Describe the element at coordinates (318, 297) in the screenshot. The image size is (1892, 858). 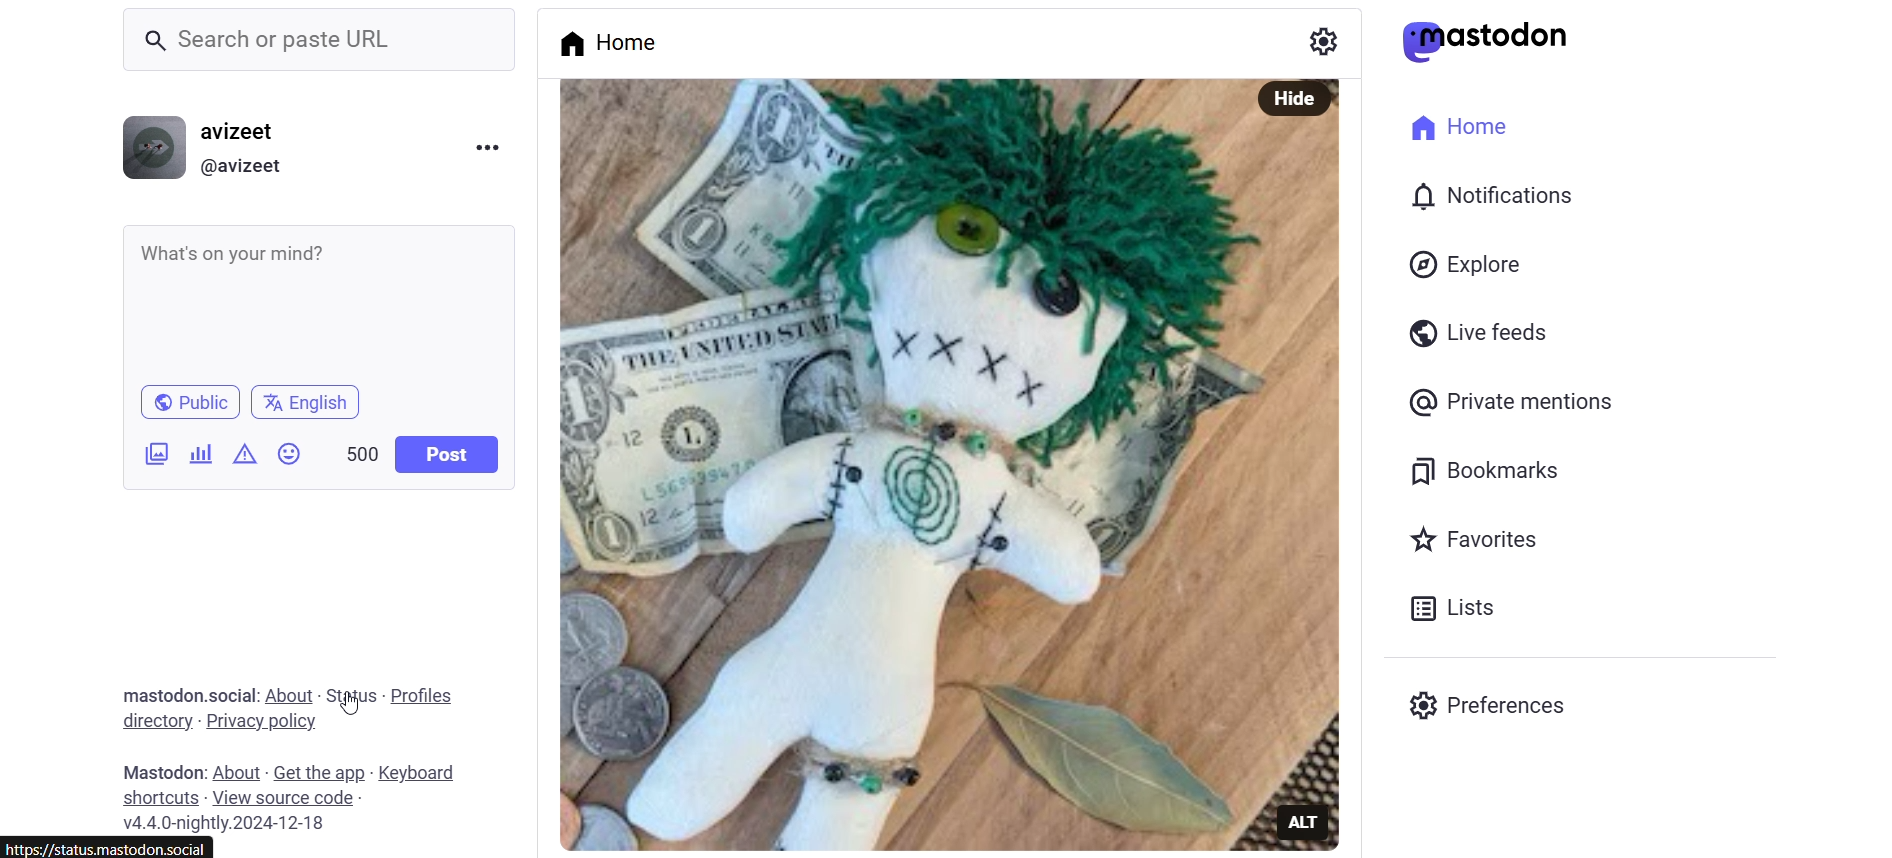
I see `whats on your mind` at that location.